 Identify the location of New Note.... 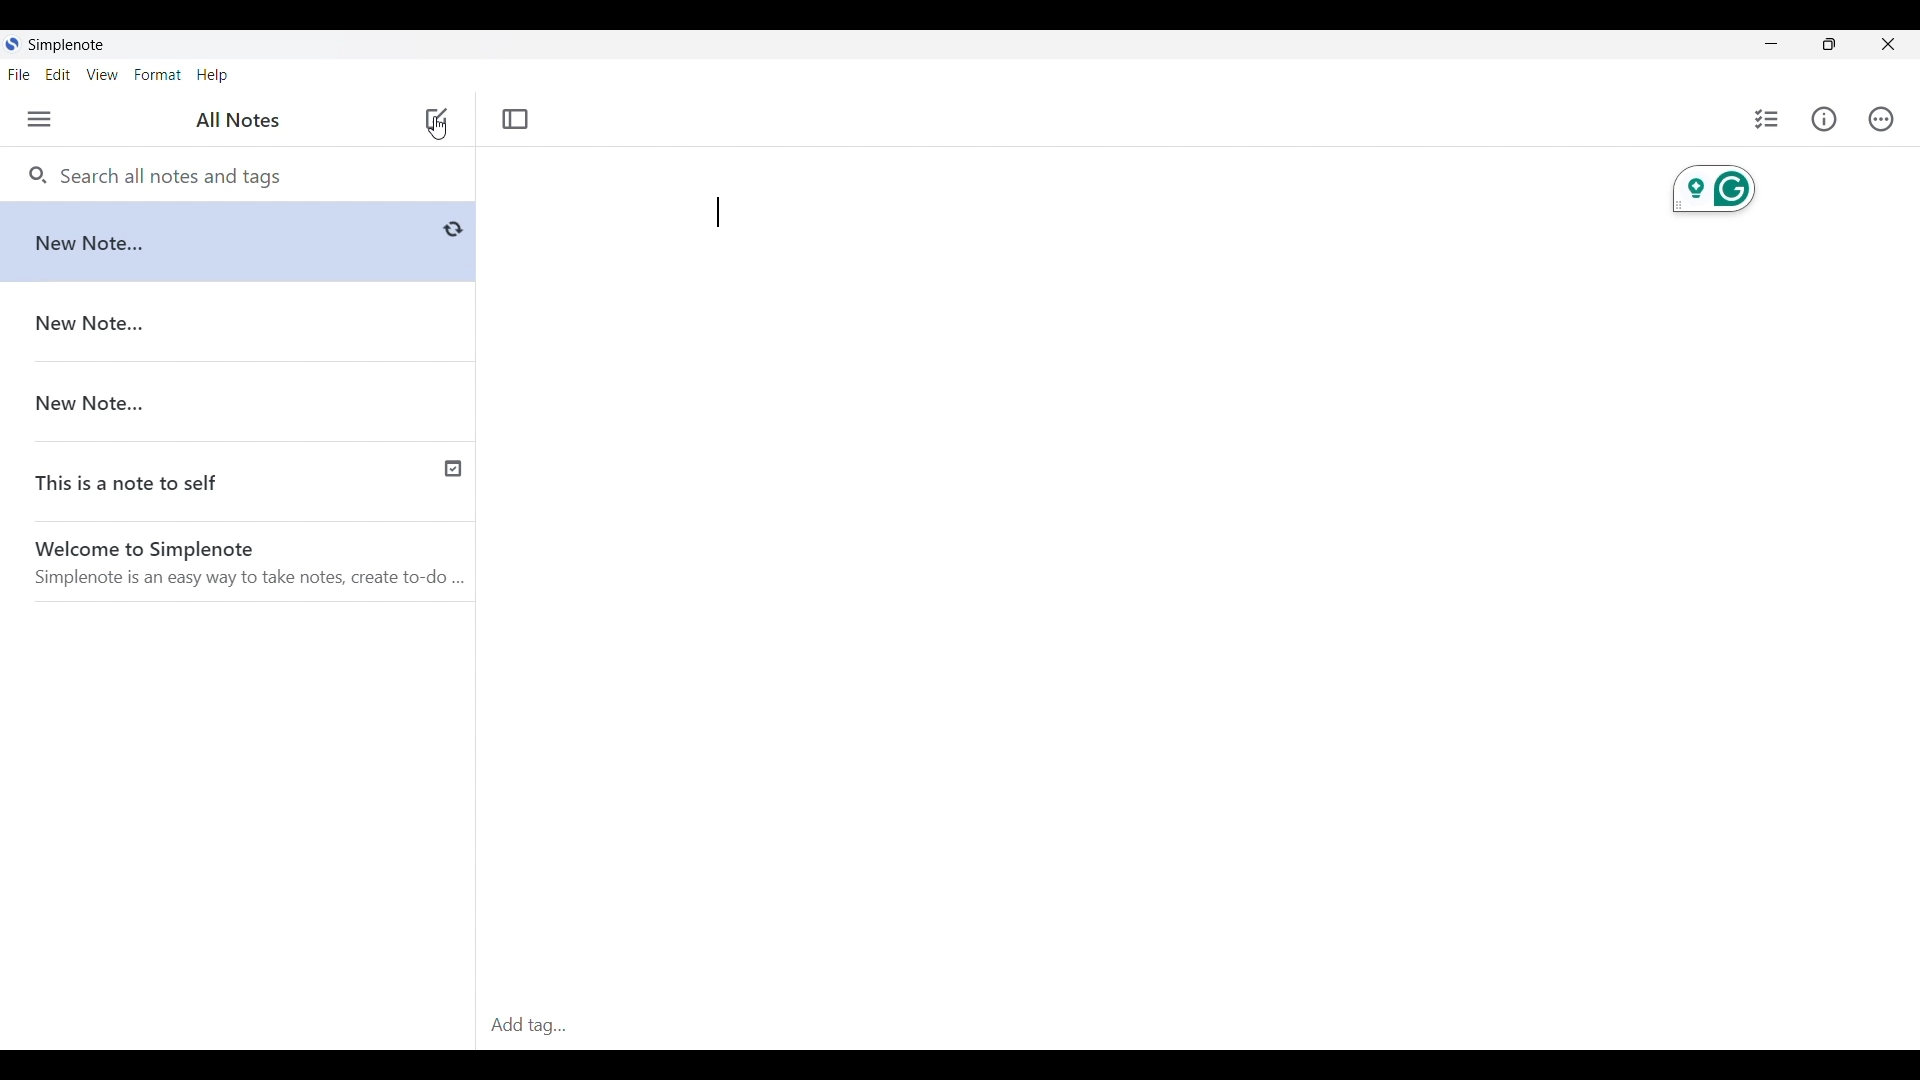
(233, 327).